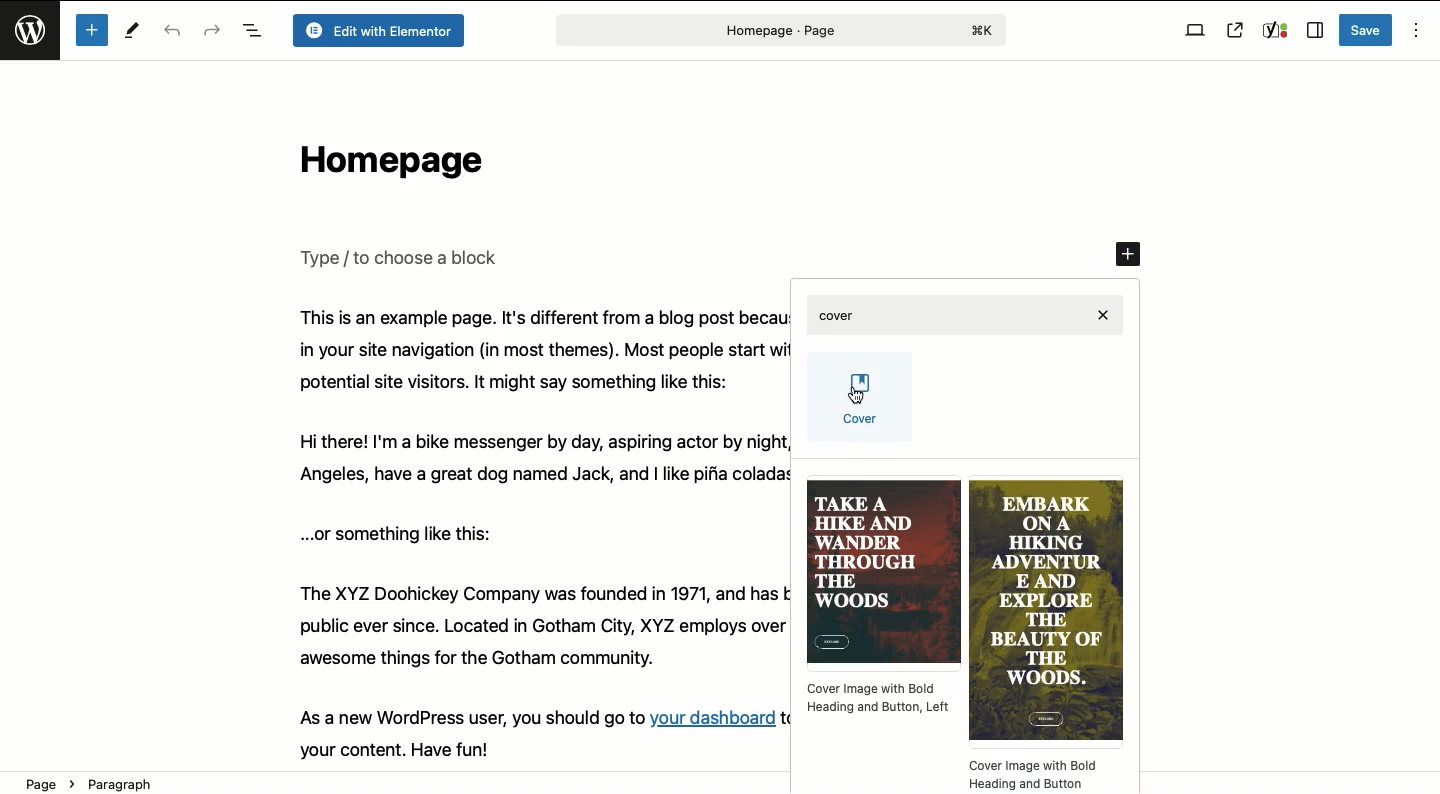 The height and width of the screenshot is (794, 1440). I want to click on Cover, so click(861, 402).